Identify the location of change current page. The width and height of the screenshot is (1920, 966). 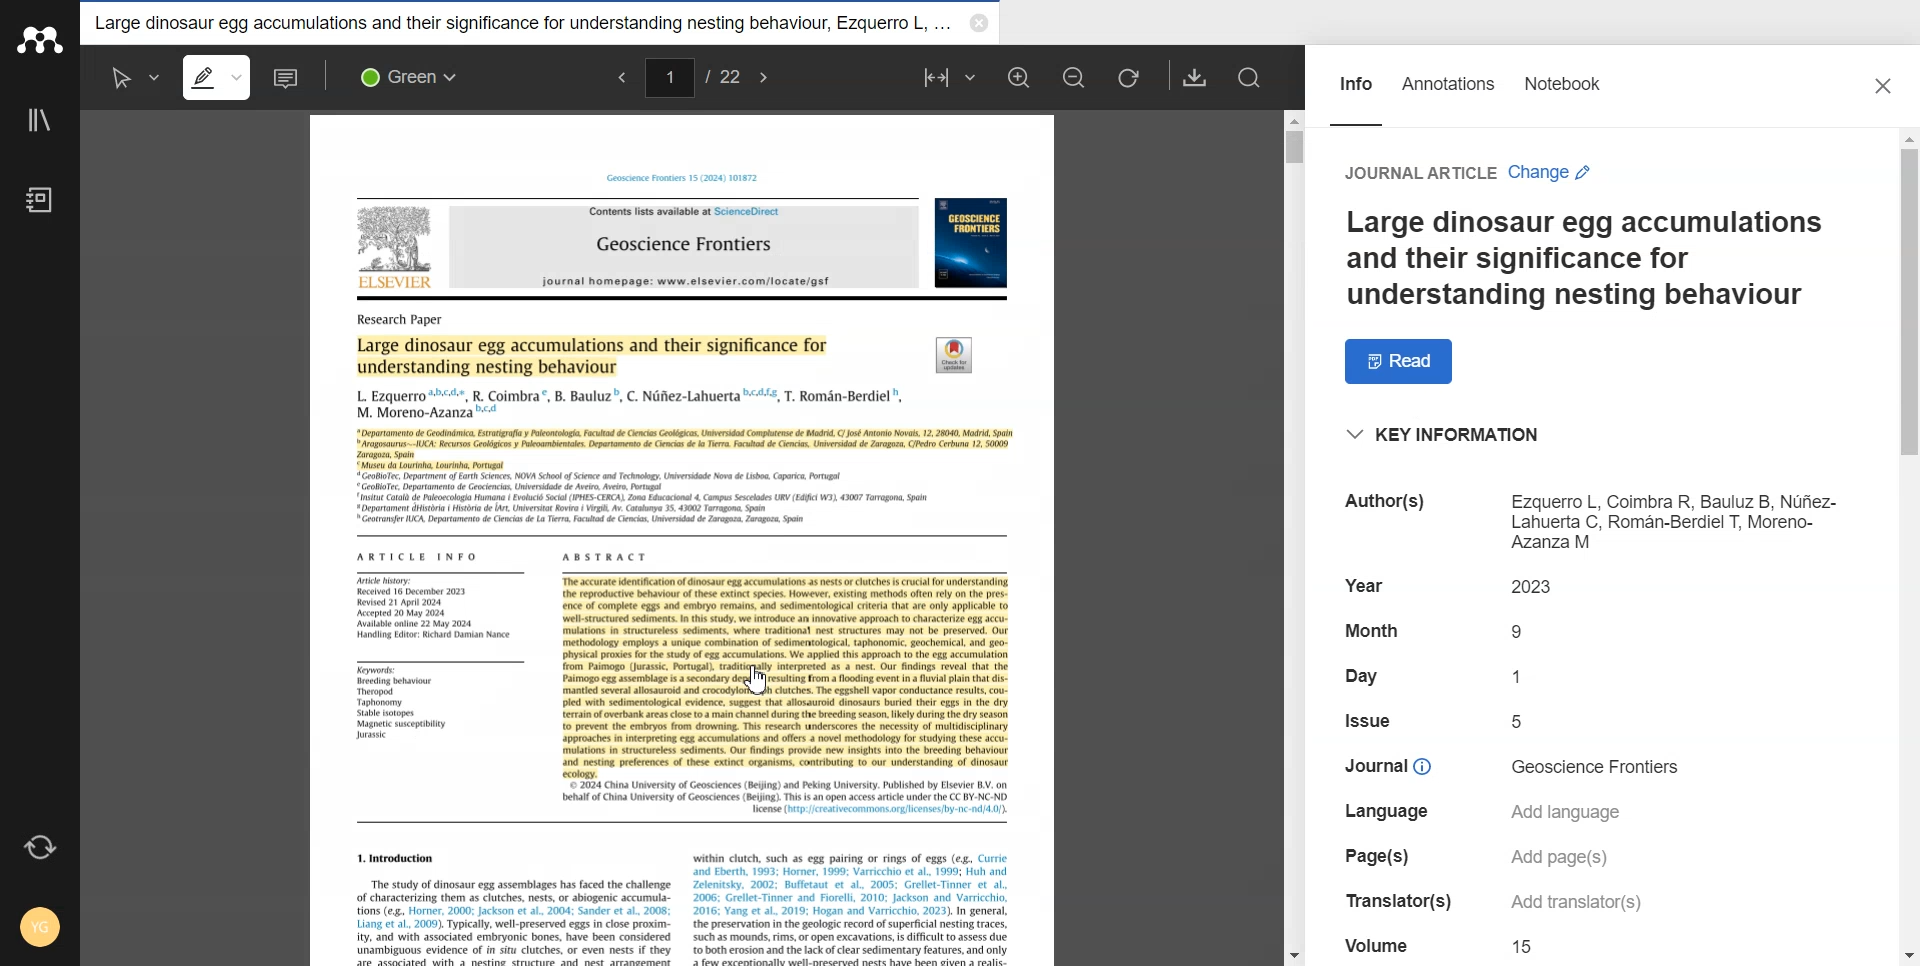
(669, 77).